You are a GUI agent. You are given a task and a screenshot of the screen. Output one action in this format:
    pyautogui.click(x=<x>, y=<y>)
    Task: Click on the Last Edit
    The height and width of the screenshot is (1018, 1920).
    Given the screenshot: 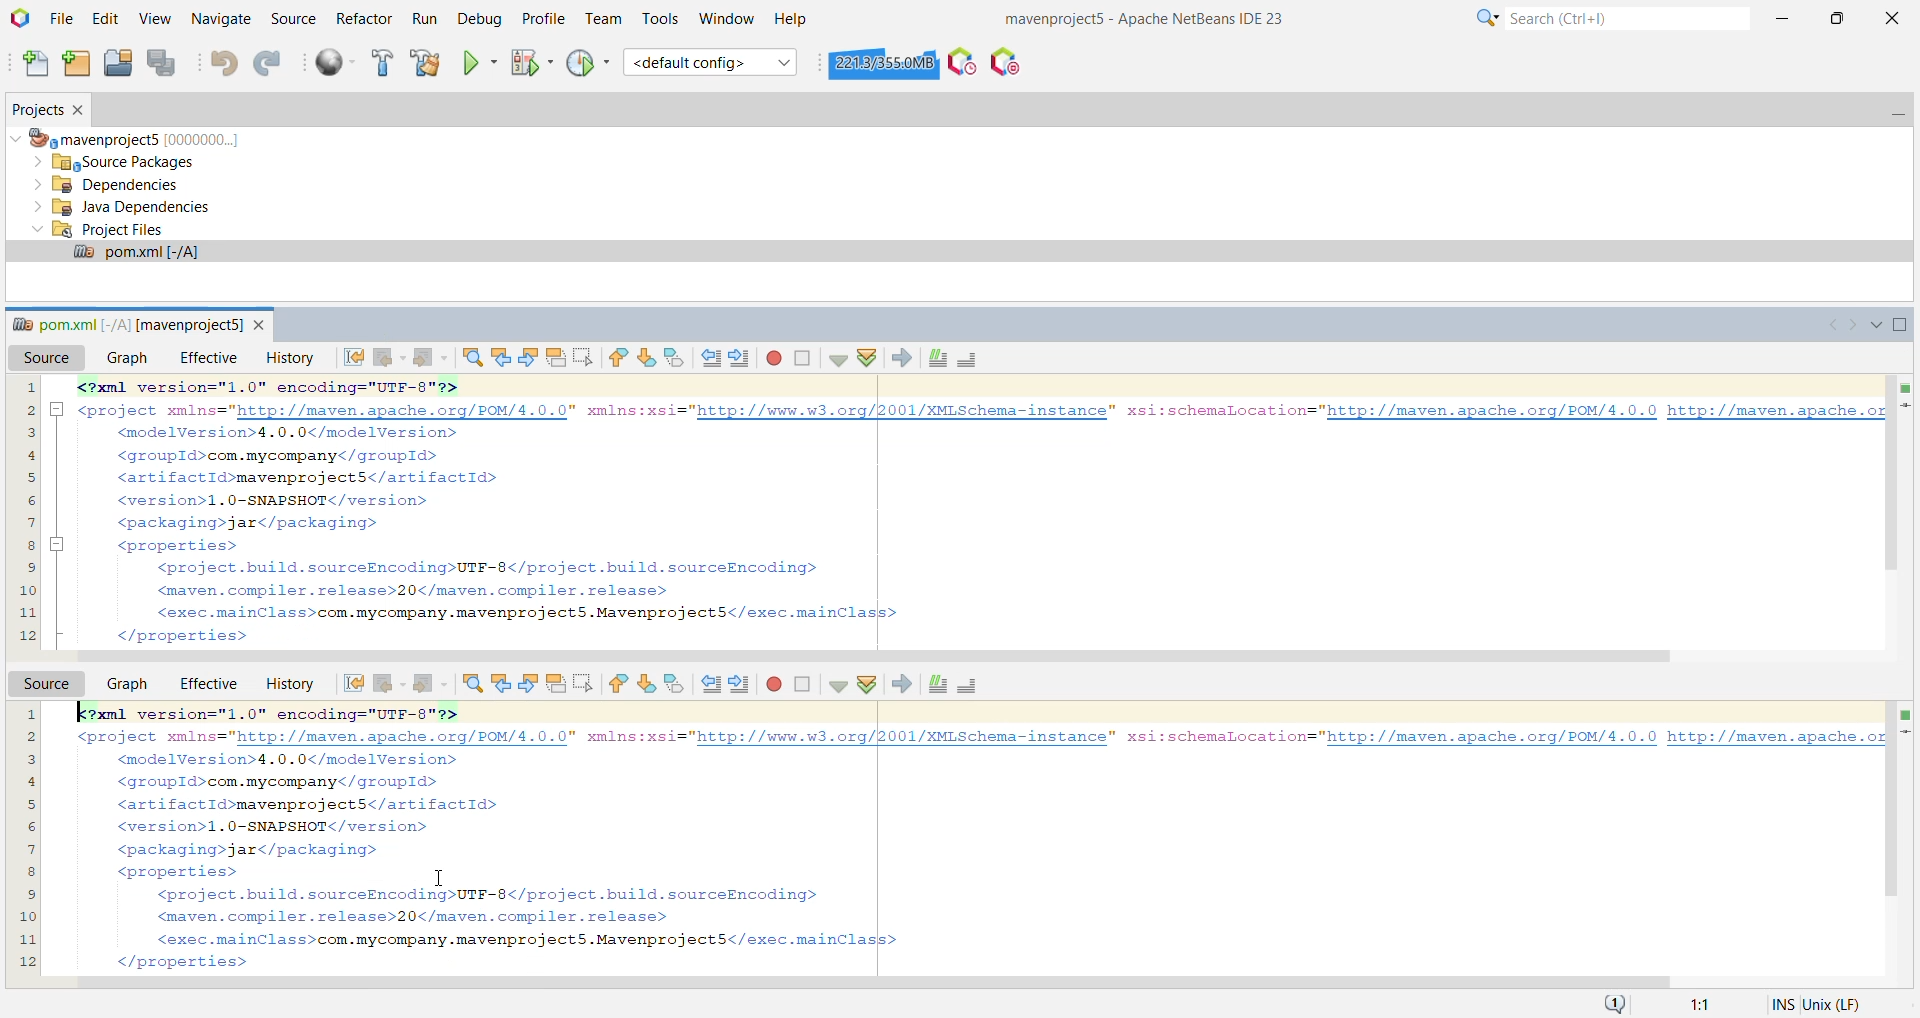 What is the action you would take?
    pyautogui.click(x=351, y=683)
    